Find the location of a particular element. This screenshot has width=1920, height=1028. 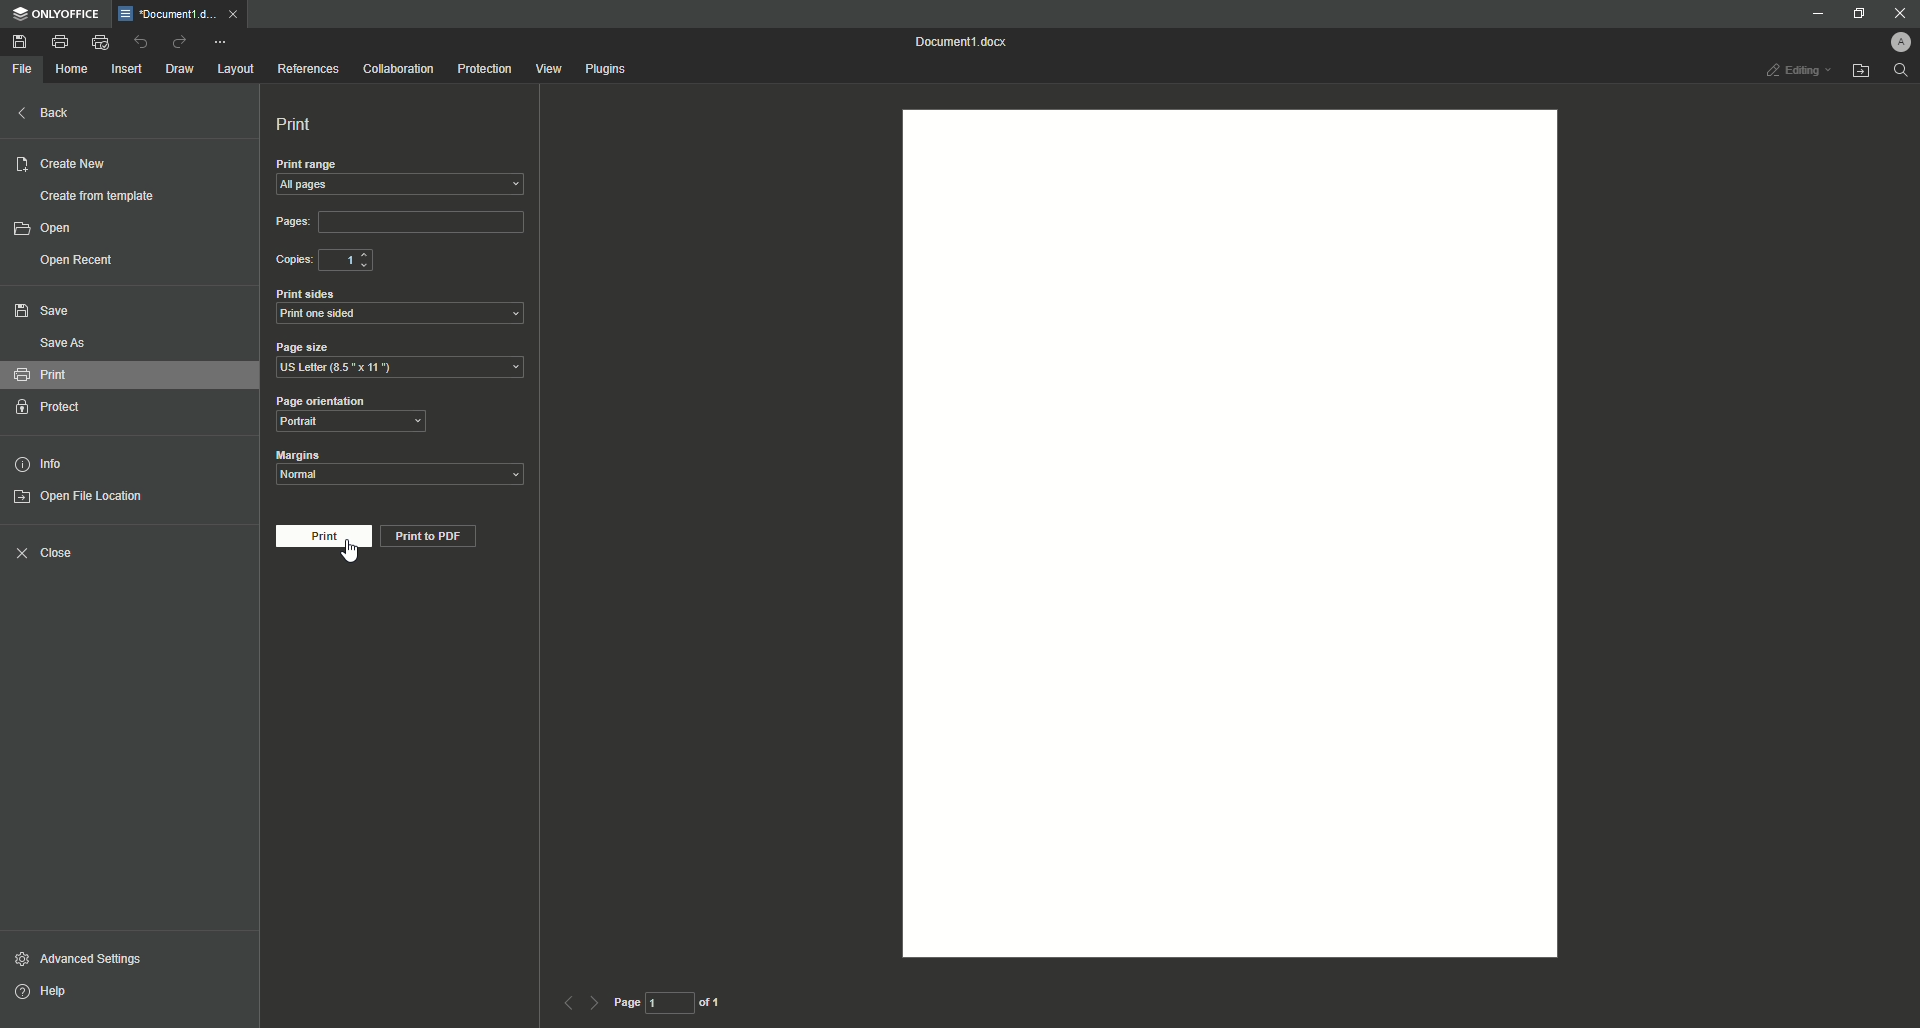

Profile is located at coordinates (1892, 41).